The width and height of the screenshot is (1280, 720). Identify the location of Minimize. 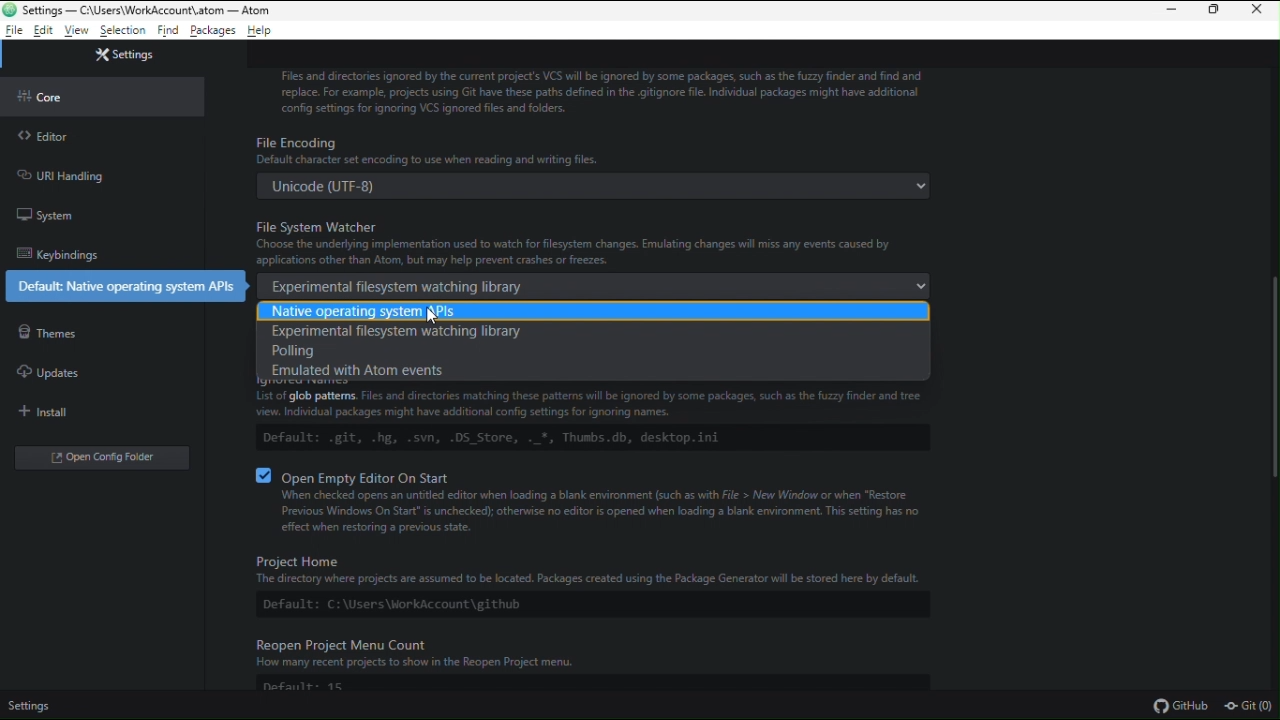
(1168, 11).